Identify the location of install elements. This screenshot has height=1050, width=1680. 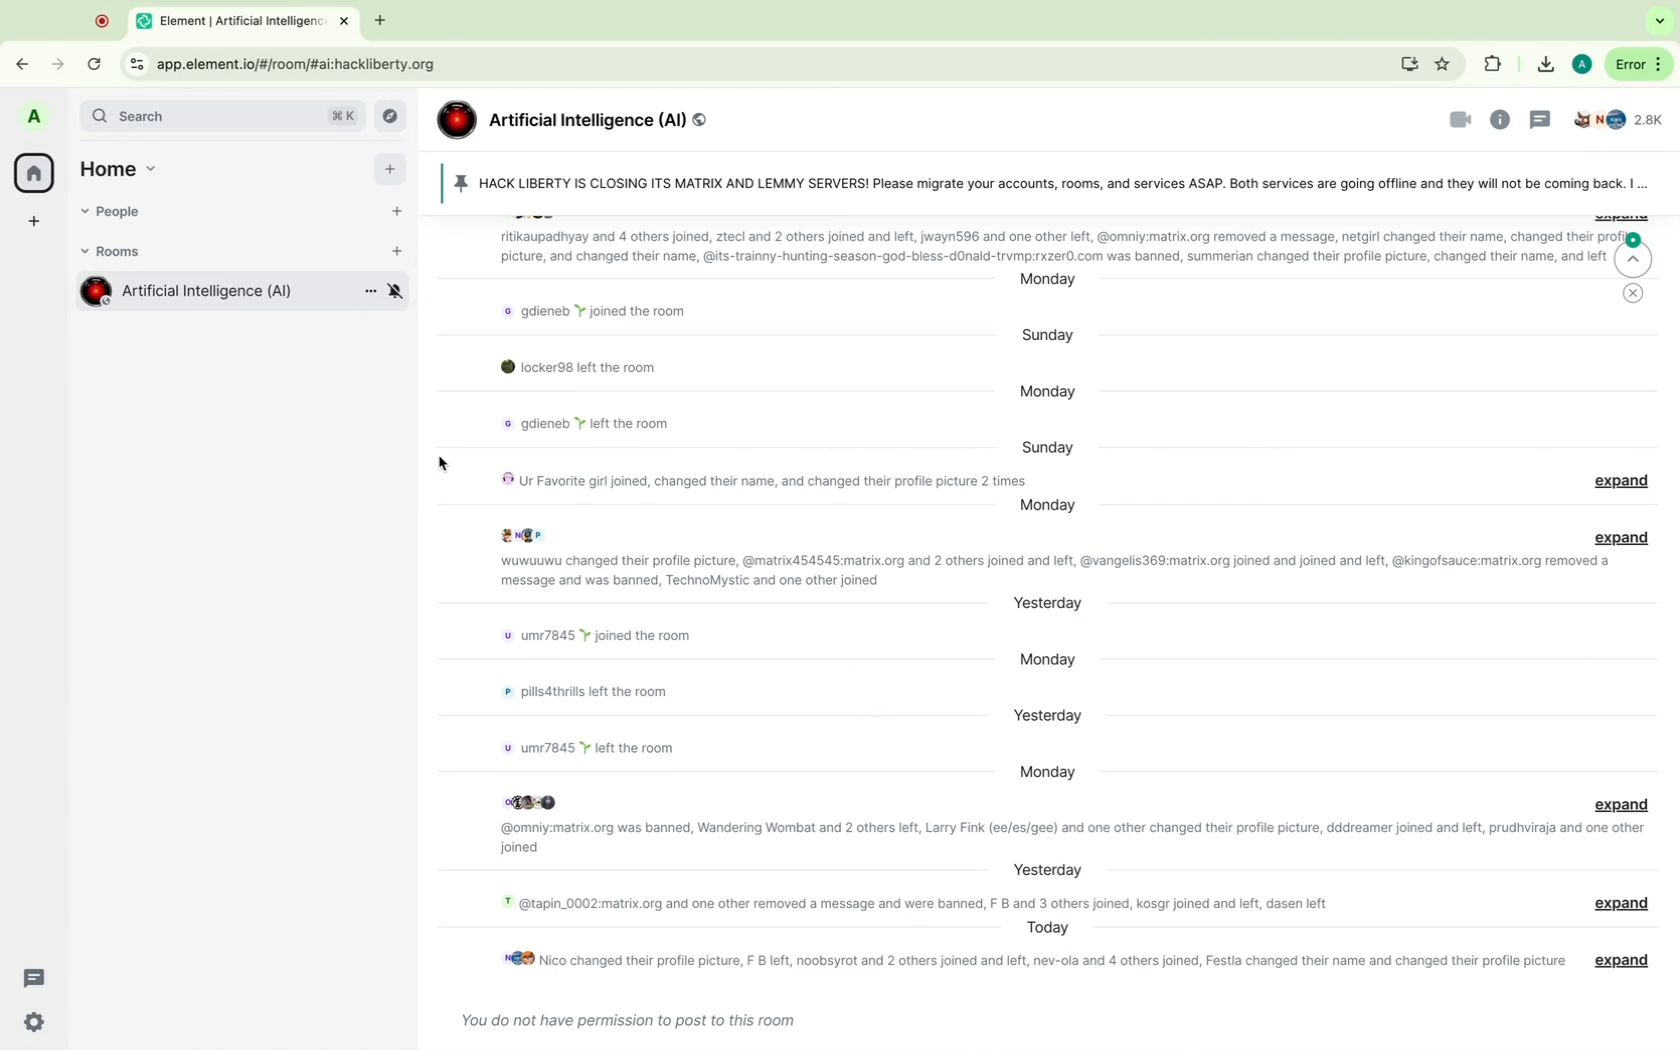
(1405, 63).